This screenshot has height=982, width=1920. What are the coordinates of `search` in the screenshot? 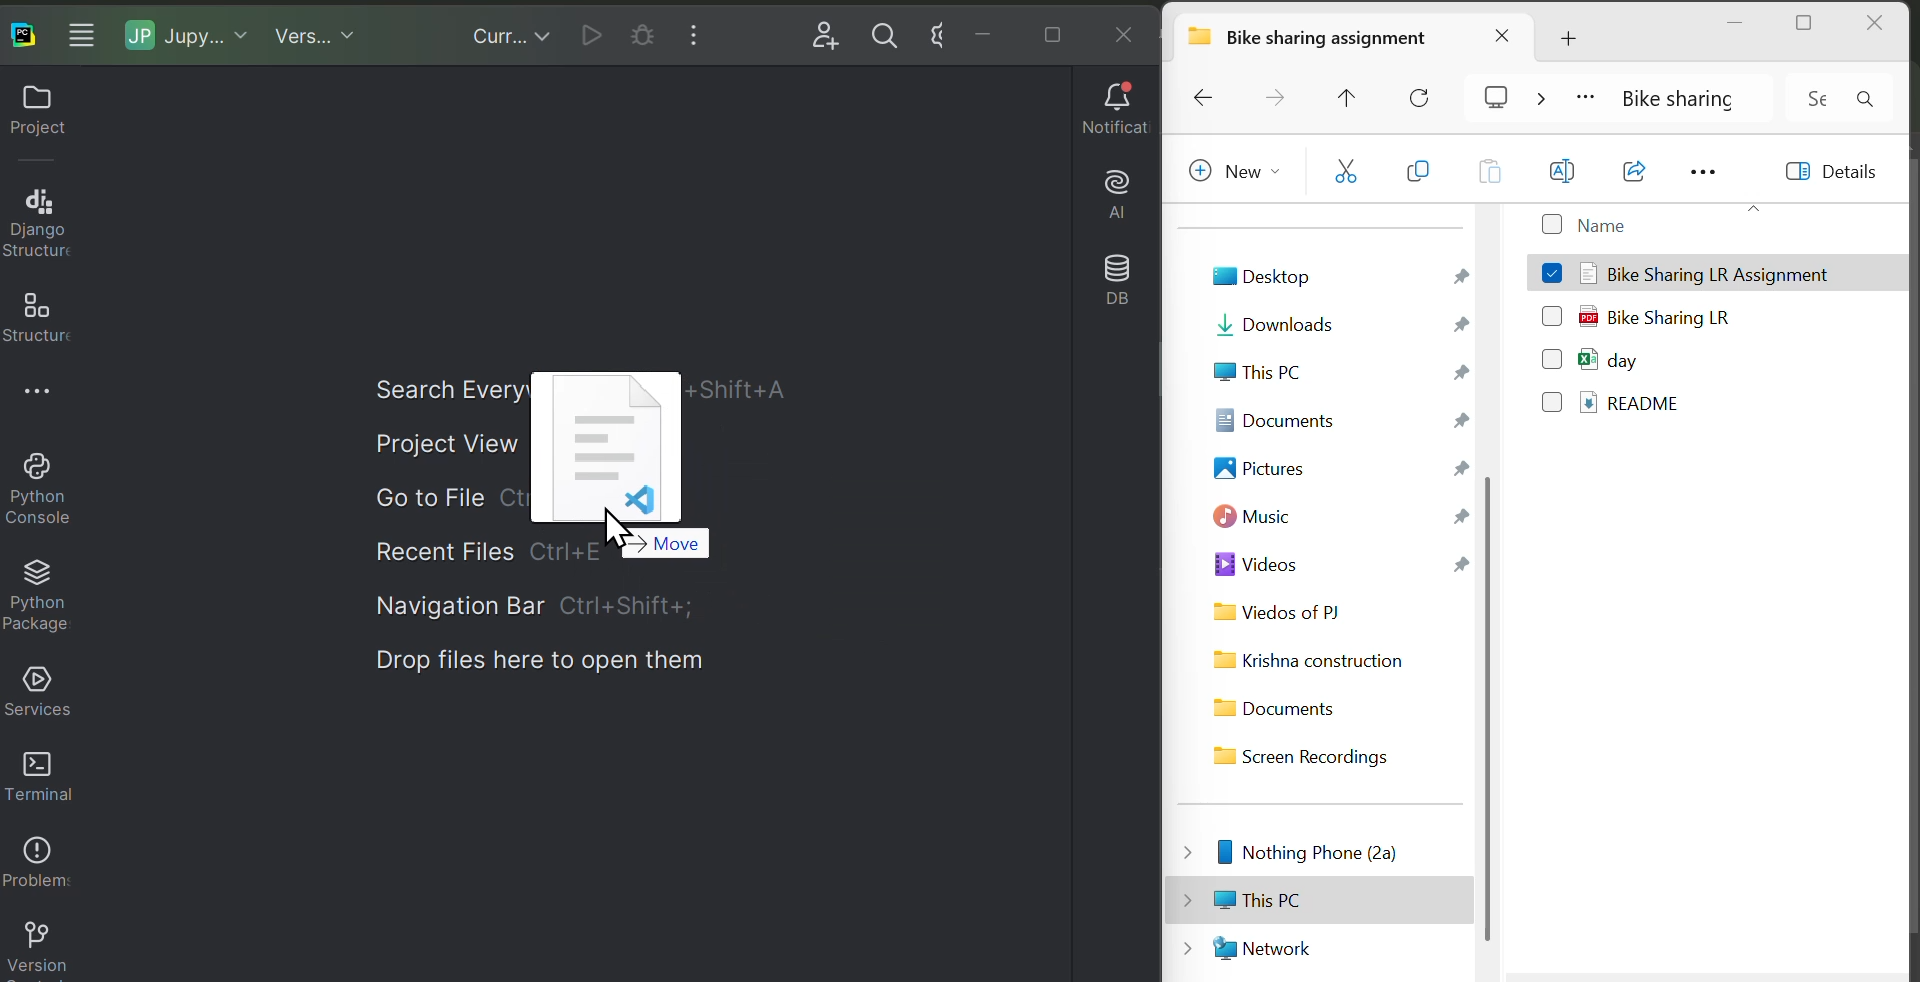 It's located at (883, 29).